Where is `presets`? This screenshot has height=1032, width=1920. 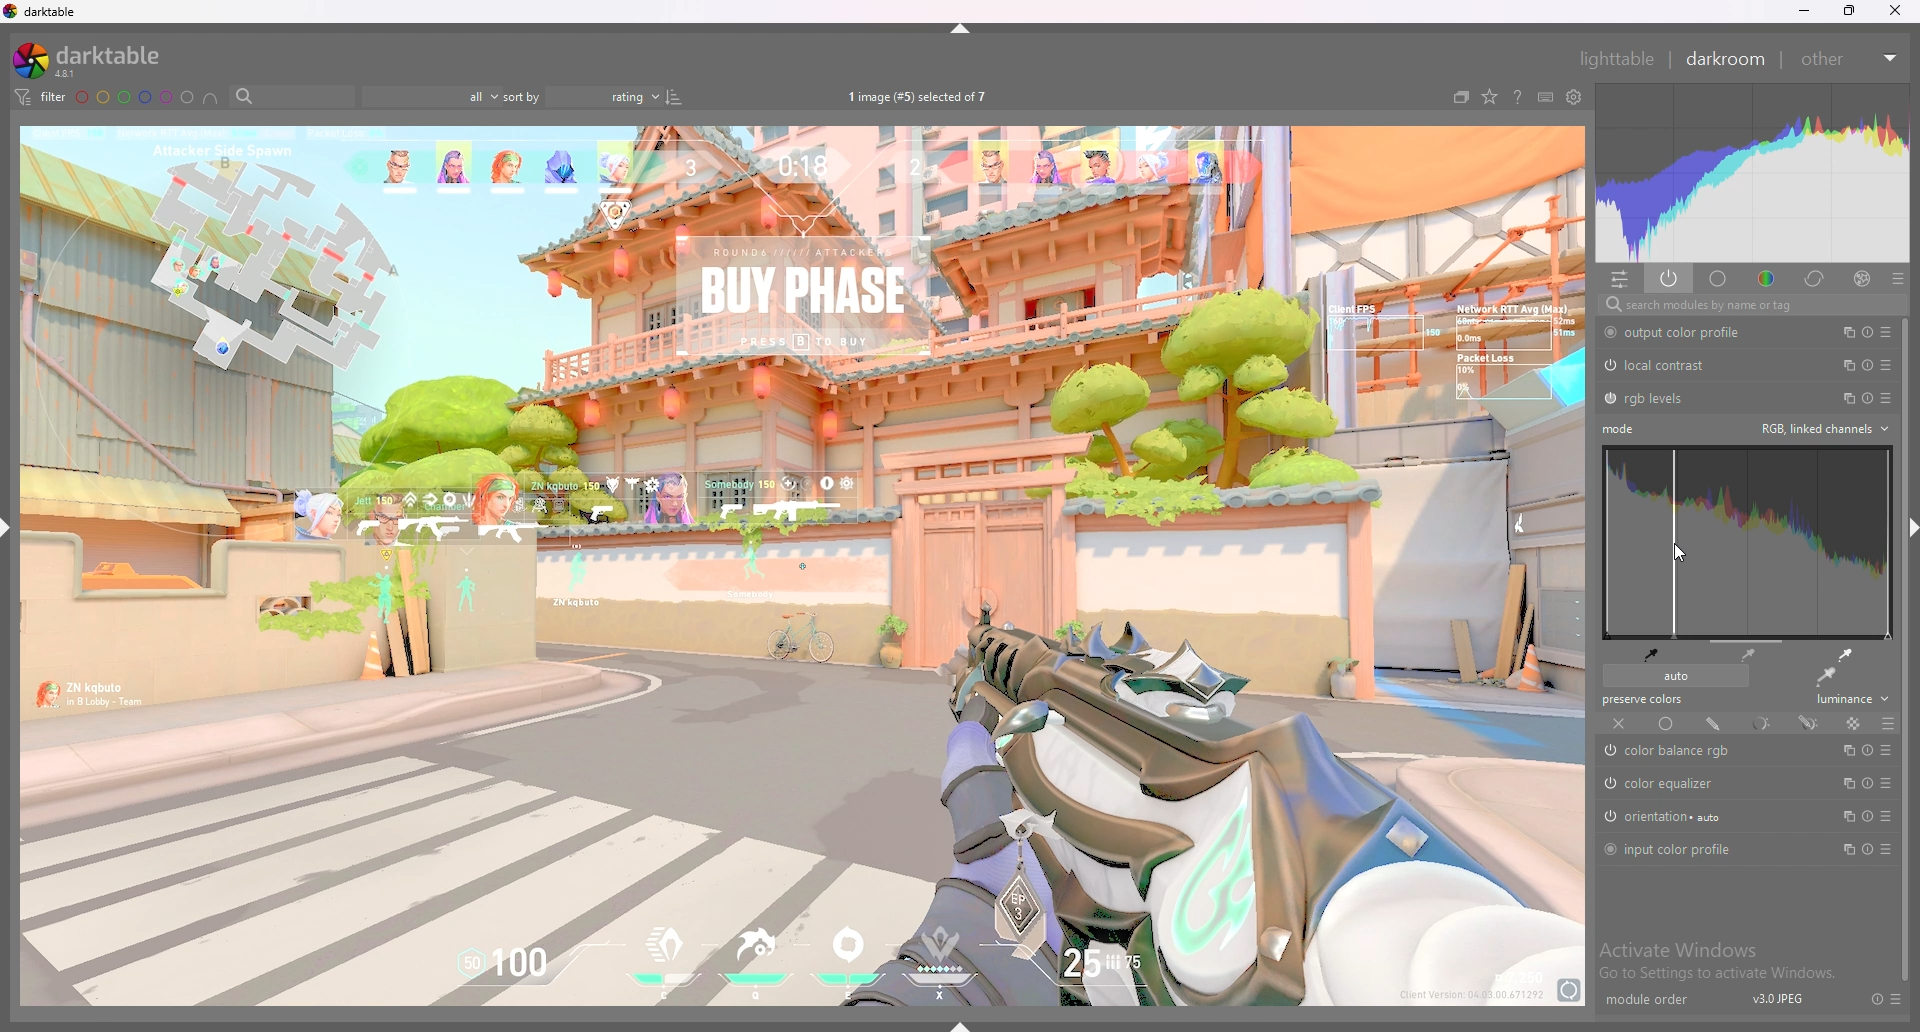
presets is located at coordinates (1886, 751).